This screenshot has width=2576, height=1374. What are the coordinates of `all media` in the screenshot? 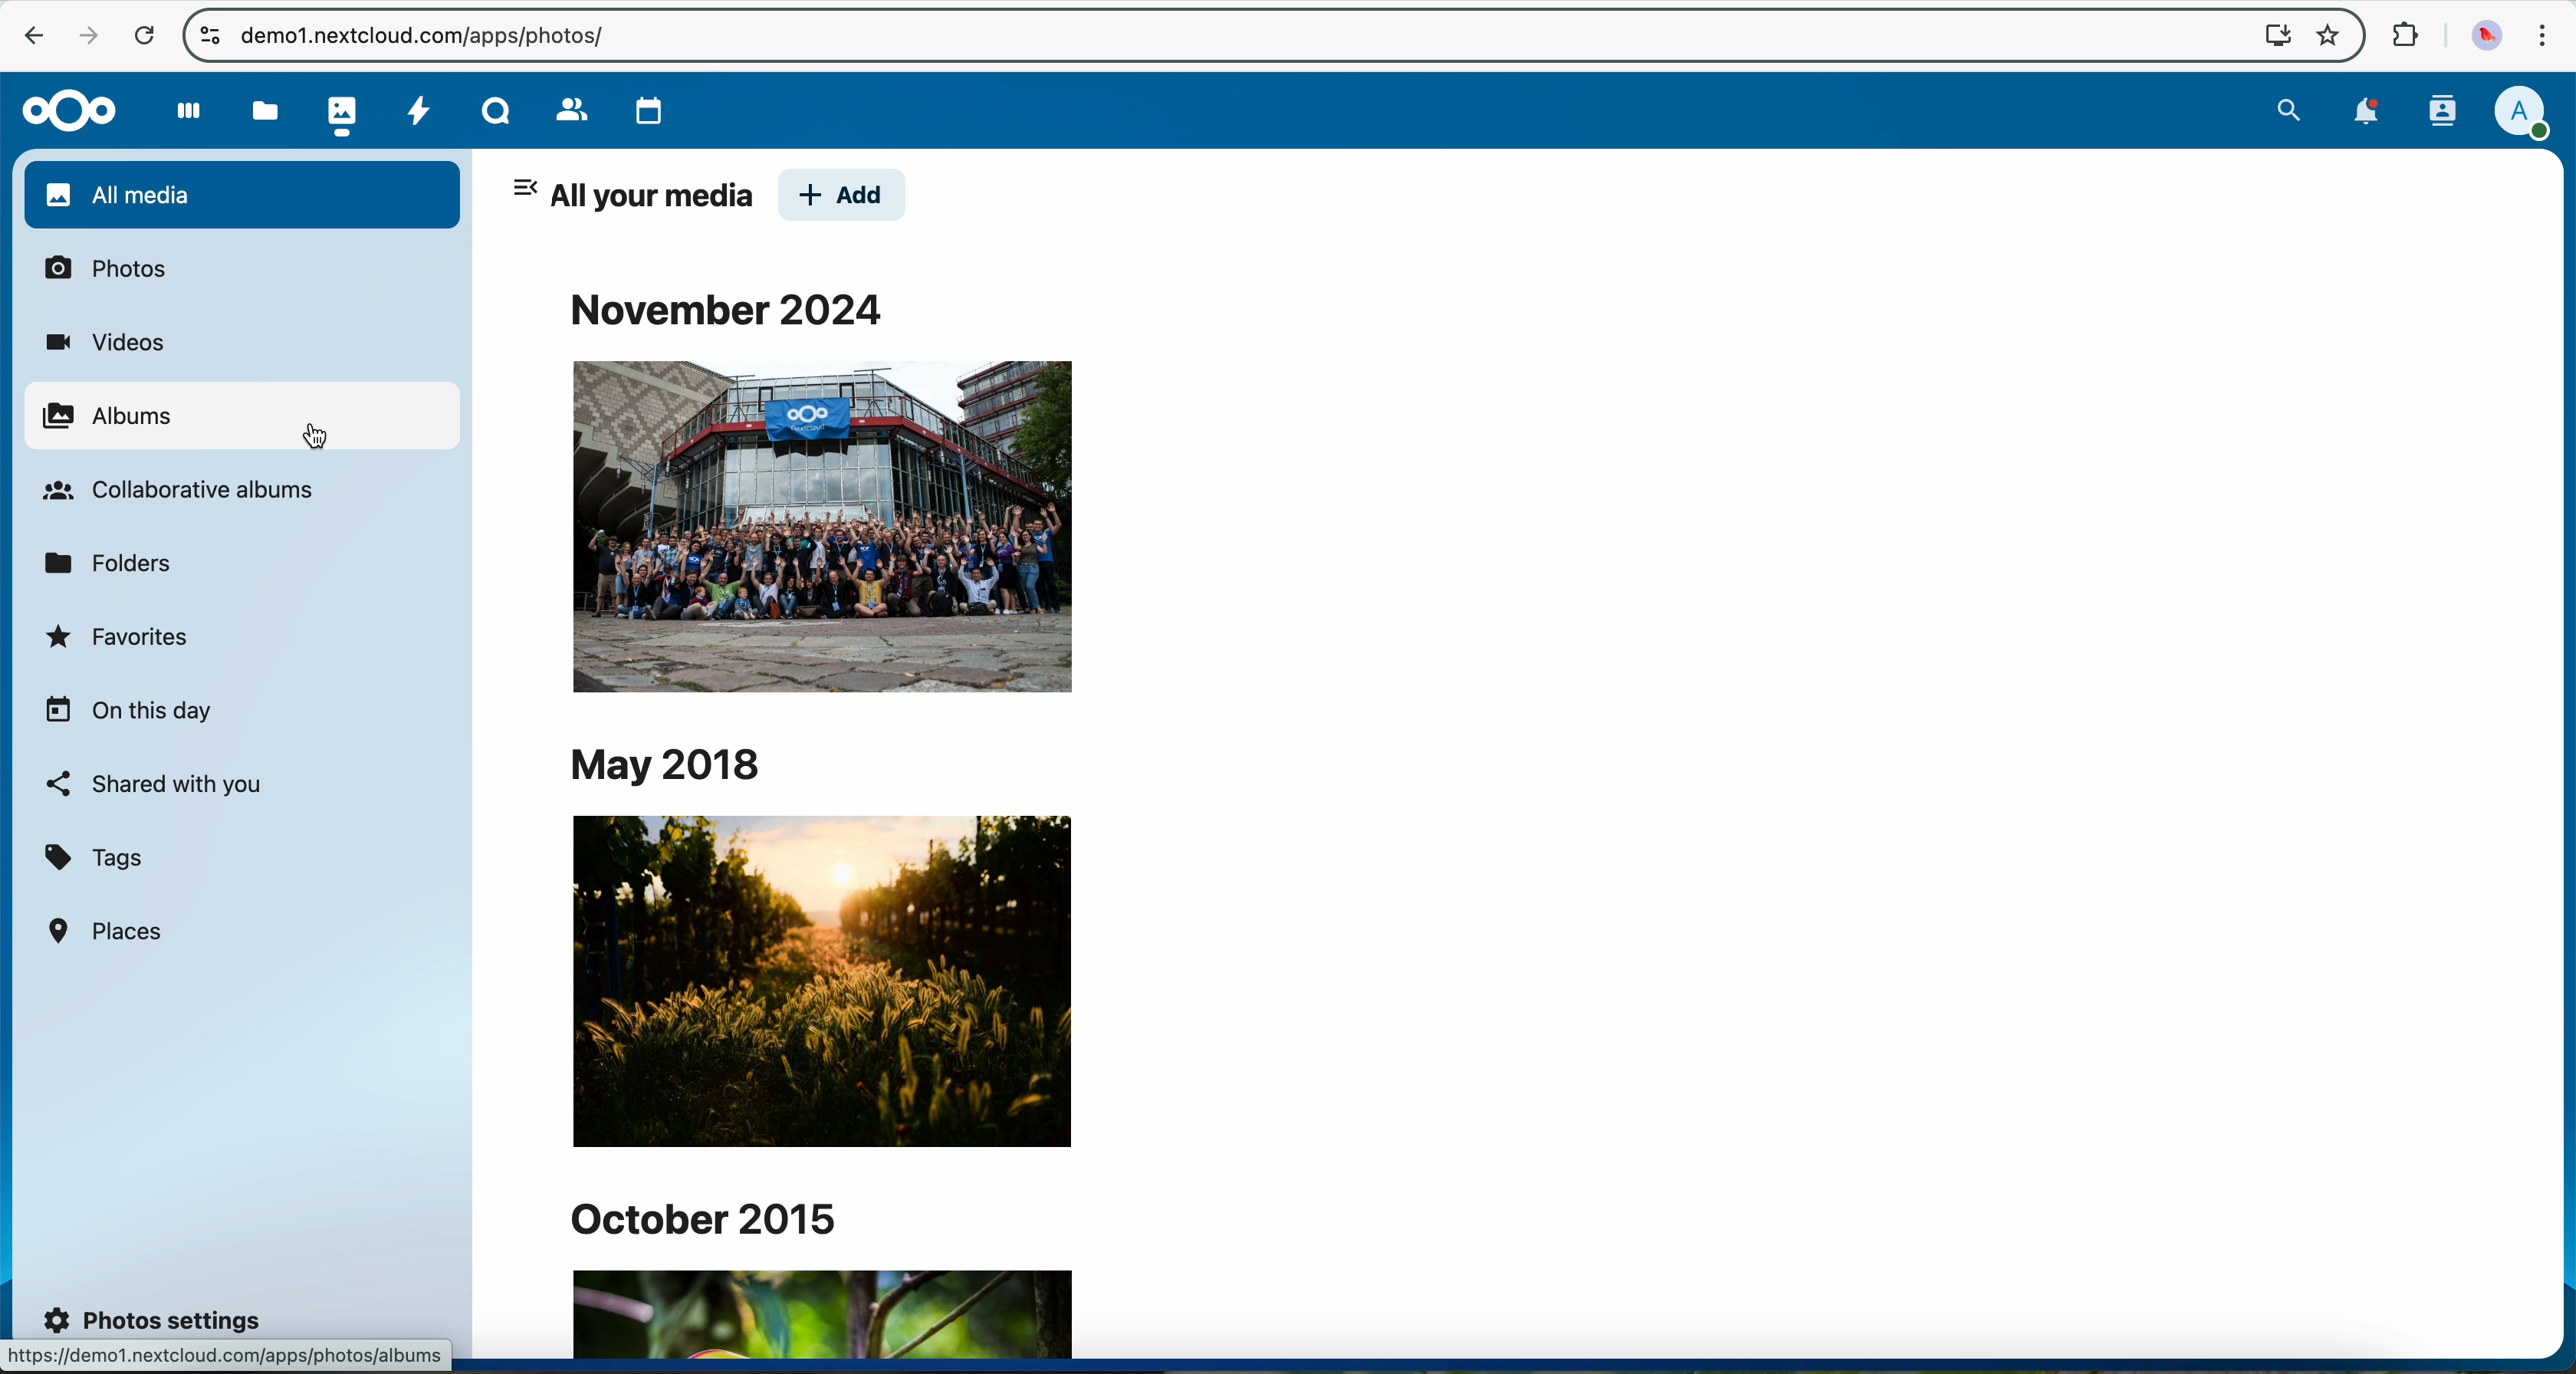 It's located at (240, 194).